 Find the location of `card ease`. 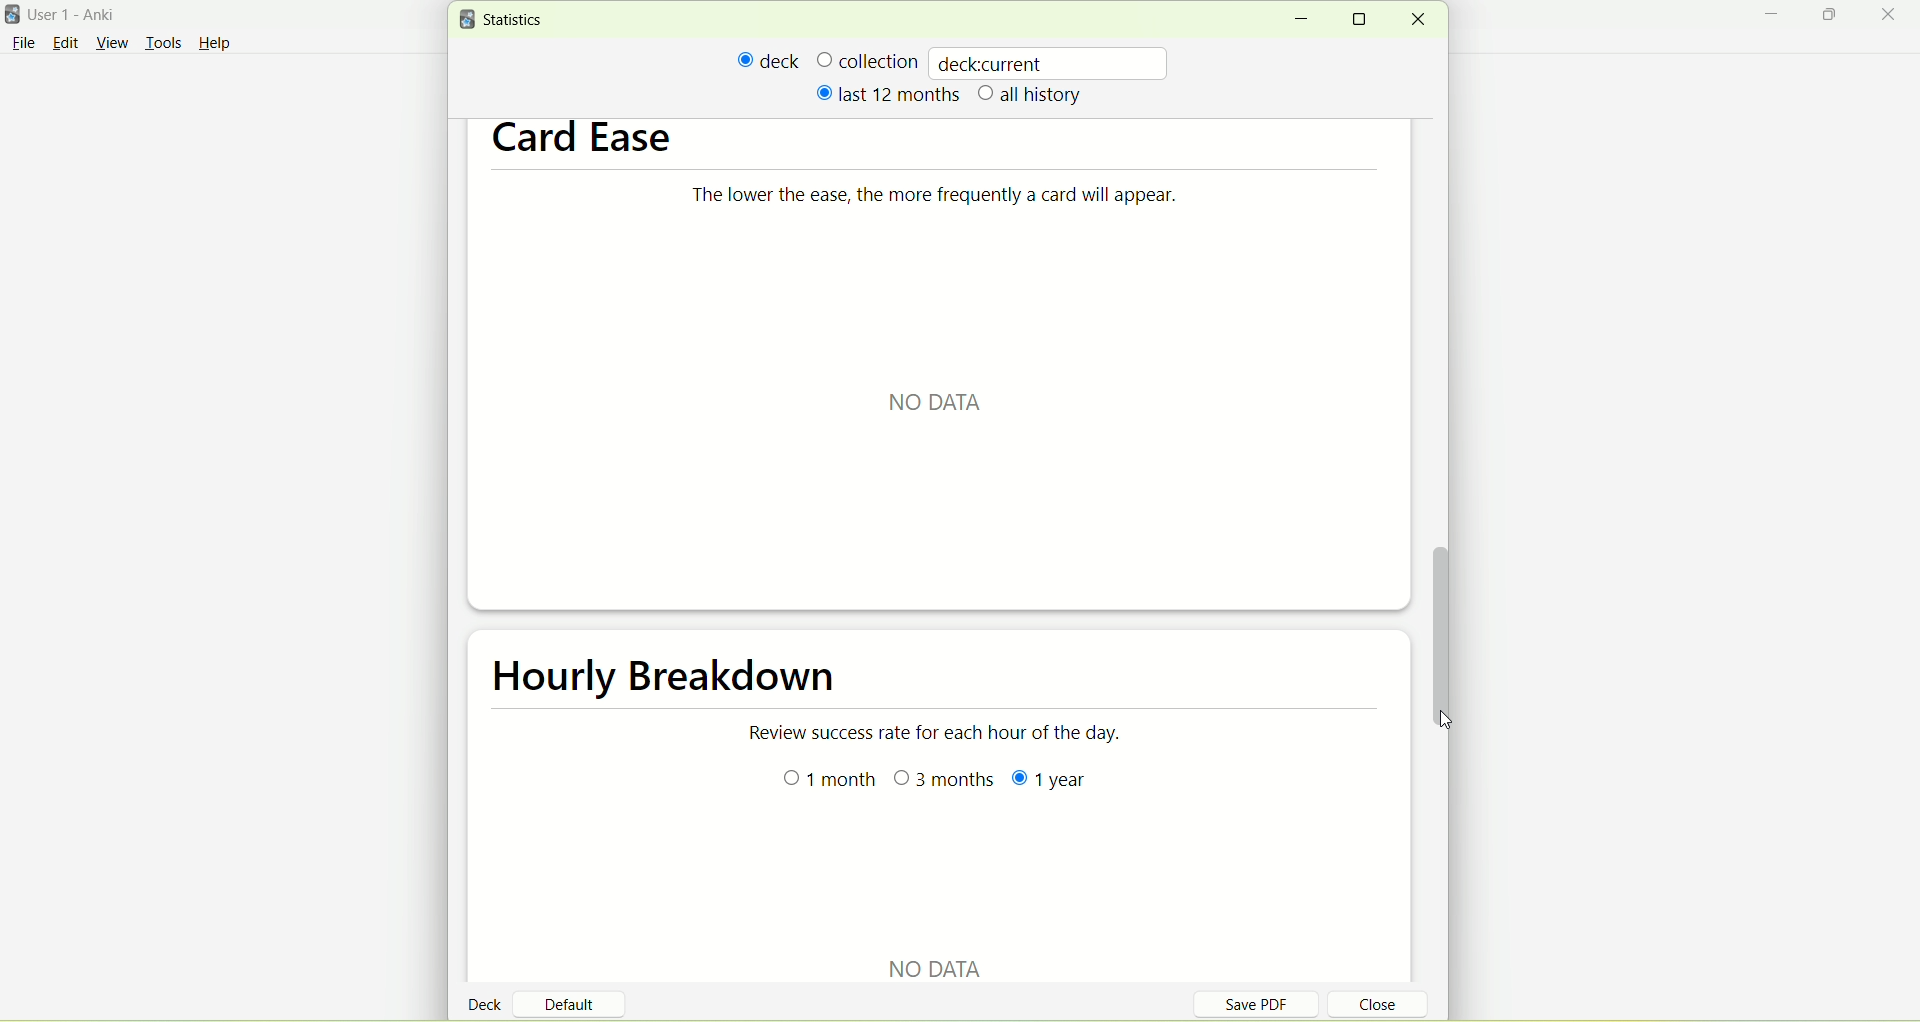

card ease is located at coordinates (583, 139).